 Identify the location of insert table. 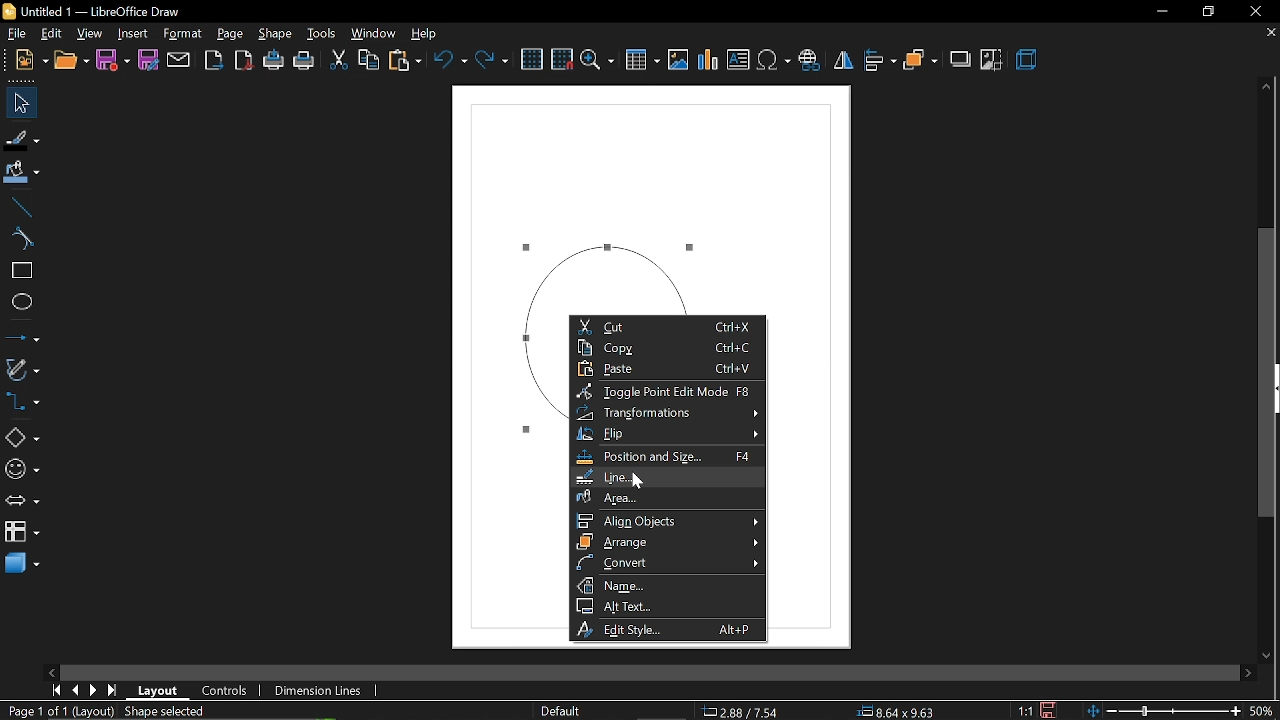
(642, 60).